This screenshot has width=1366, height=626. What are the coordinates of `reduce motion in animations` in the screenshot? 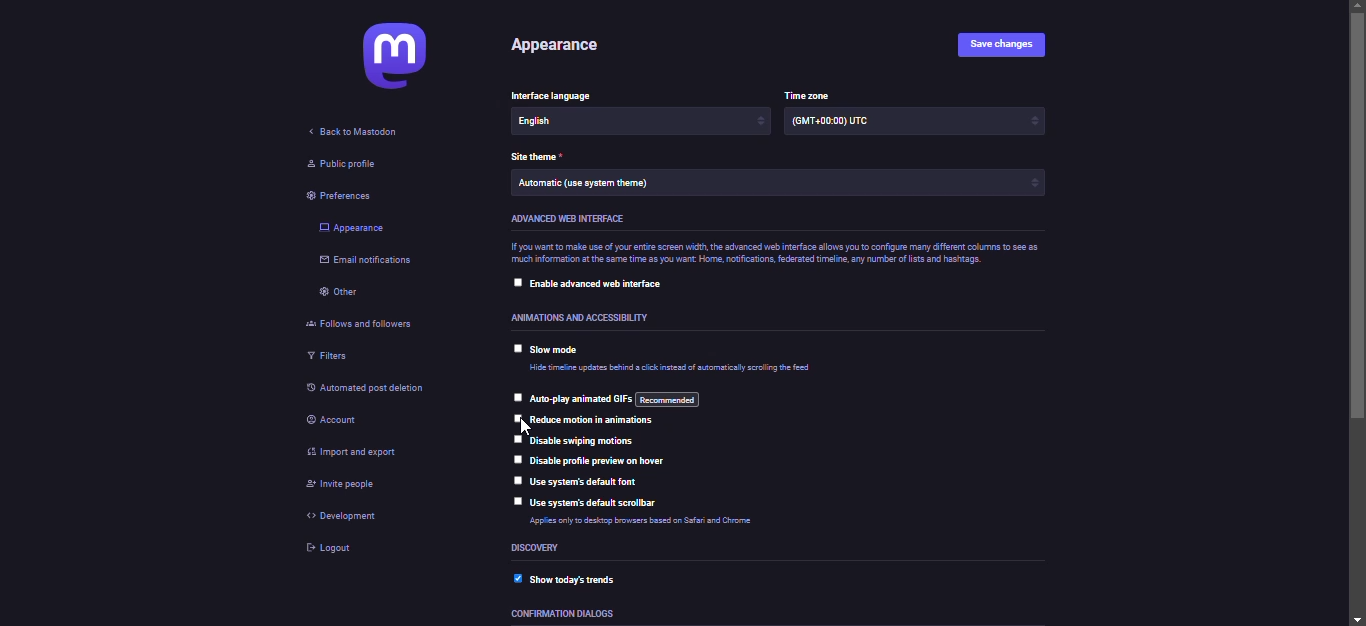 It's located at (597, 421).